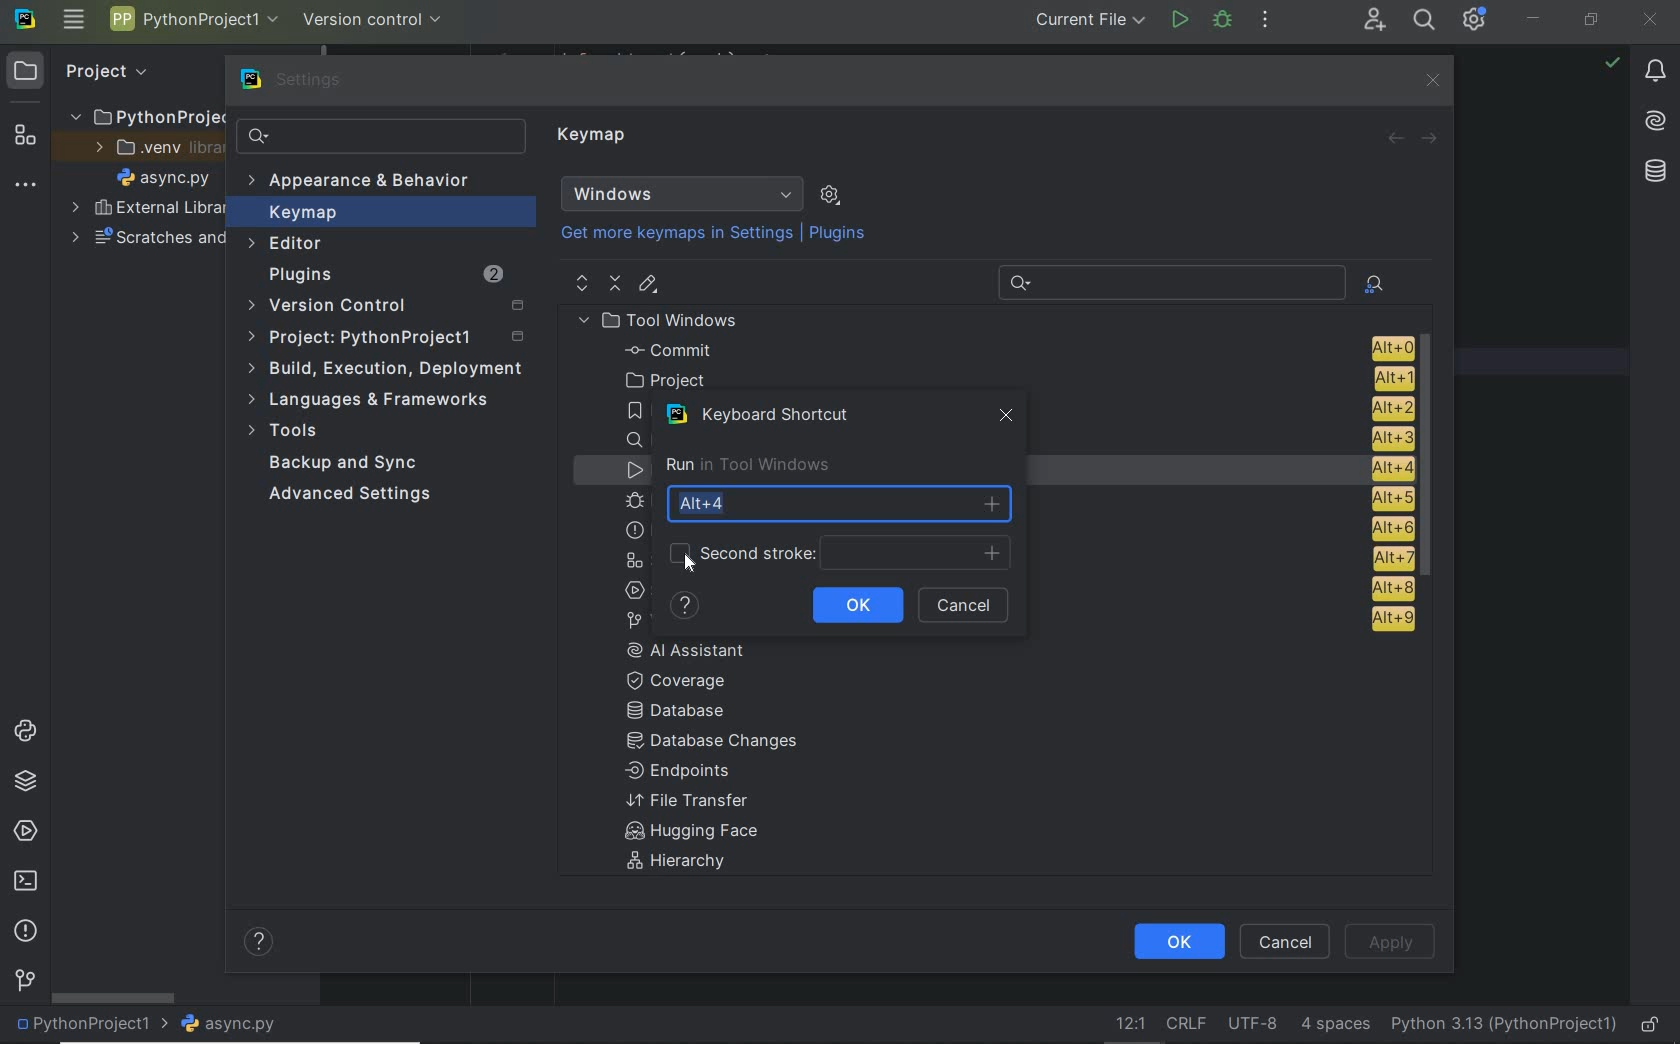 The image size is (1680, 1044). What do you see at coordinates (1392, 558) in the screenshot?
I see `alt + 7` at bounding box center [1392, 558].